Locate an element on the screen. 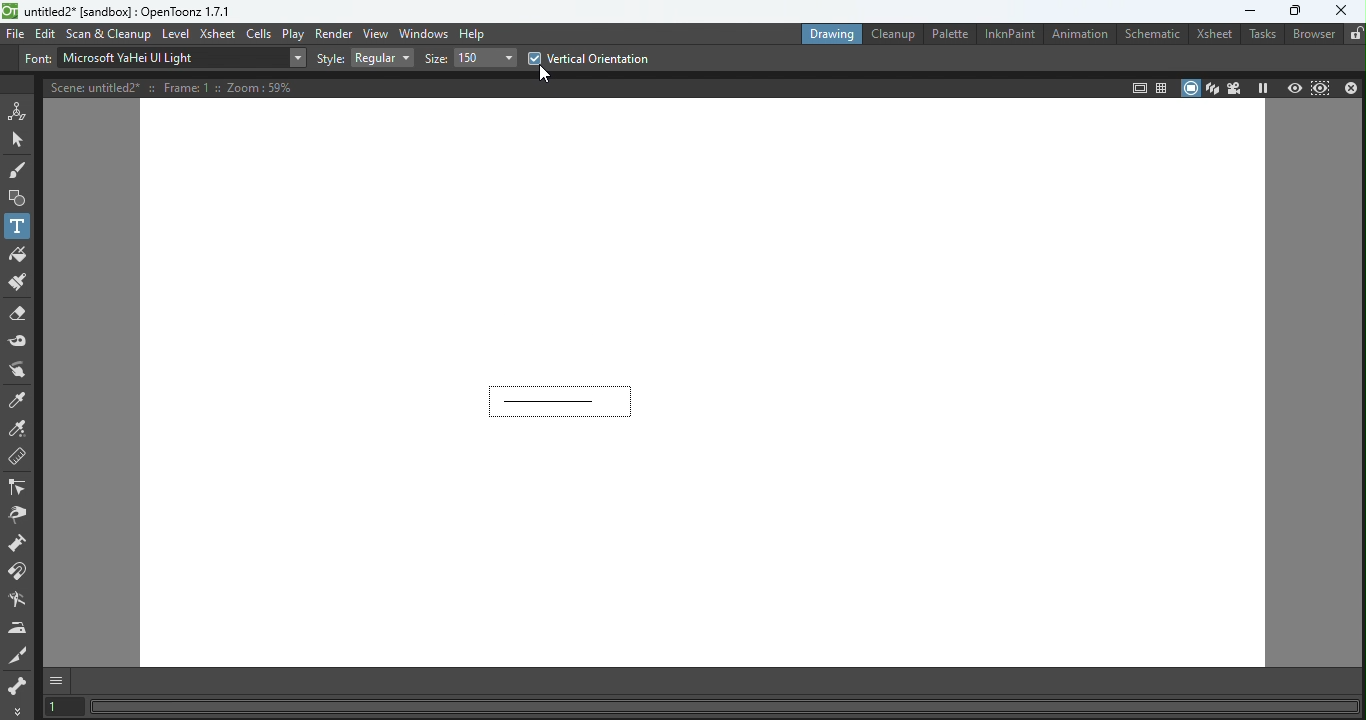 This screenshot has width=1366, height=720. Render is located at coordinates (333, 32).